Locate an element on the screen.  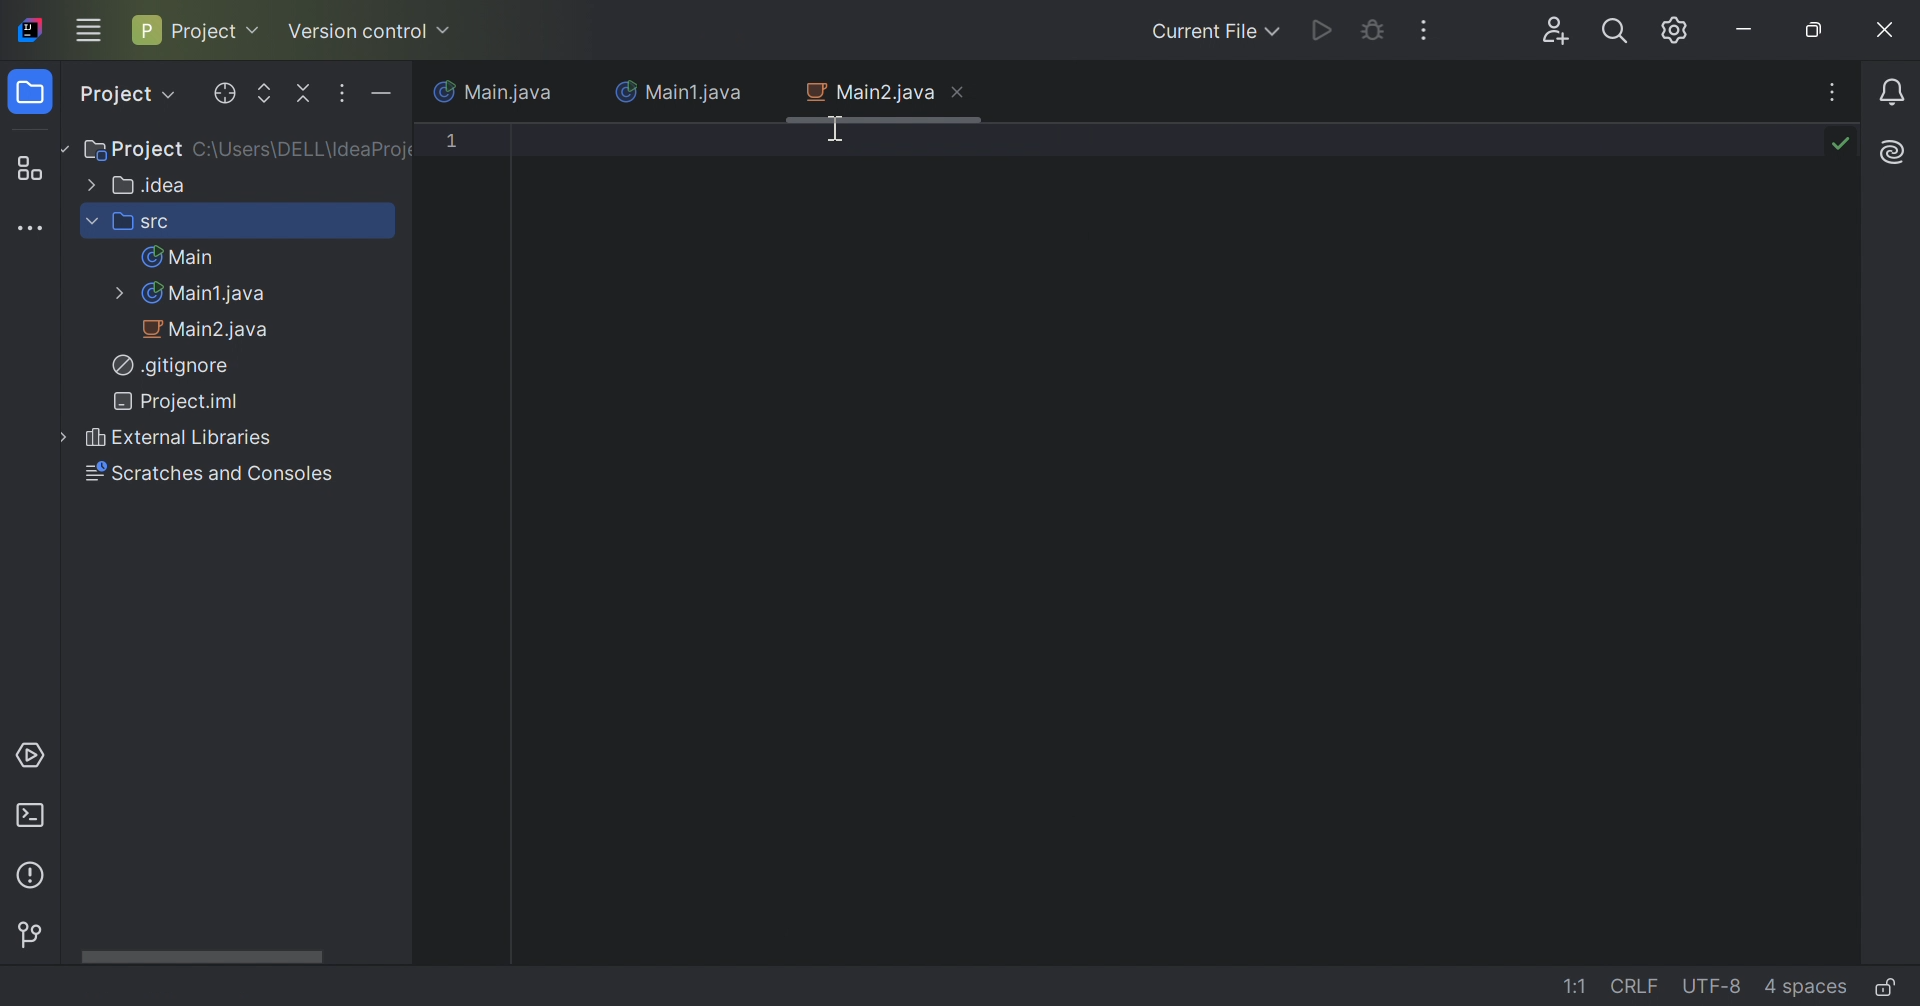
Minimize is located at coordinates (1747, 29).